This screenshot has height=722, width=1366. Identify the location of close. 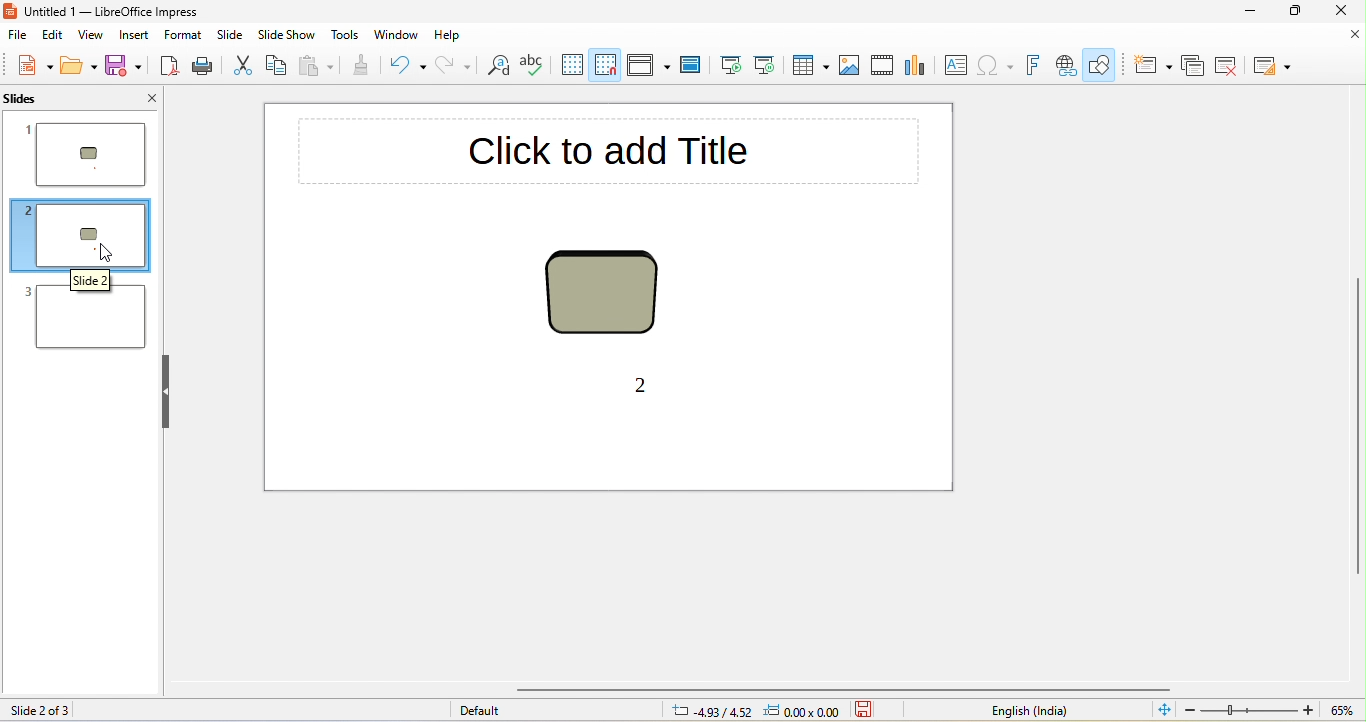
(1353, 36).